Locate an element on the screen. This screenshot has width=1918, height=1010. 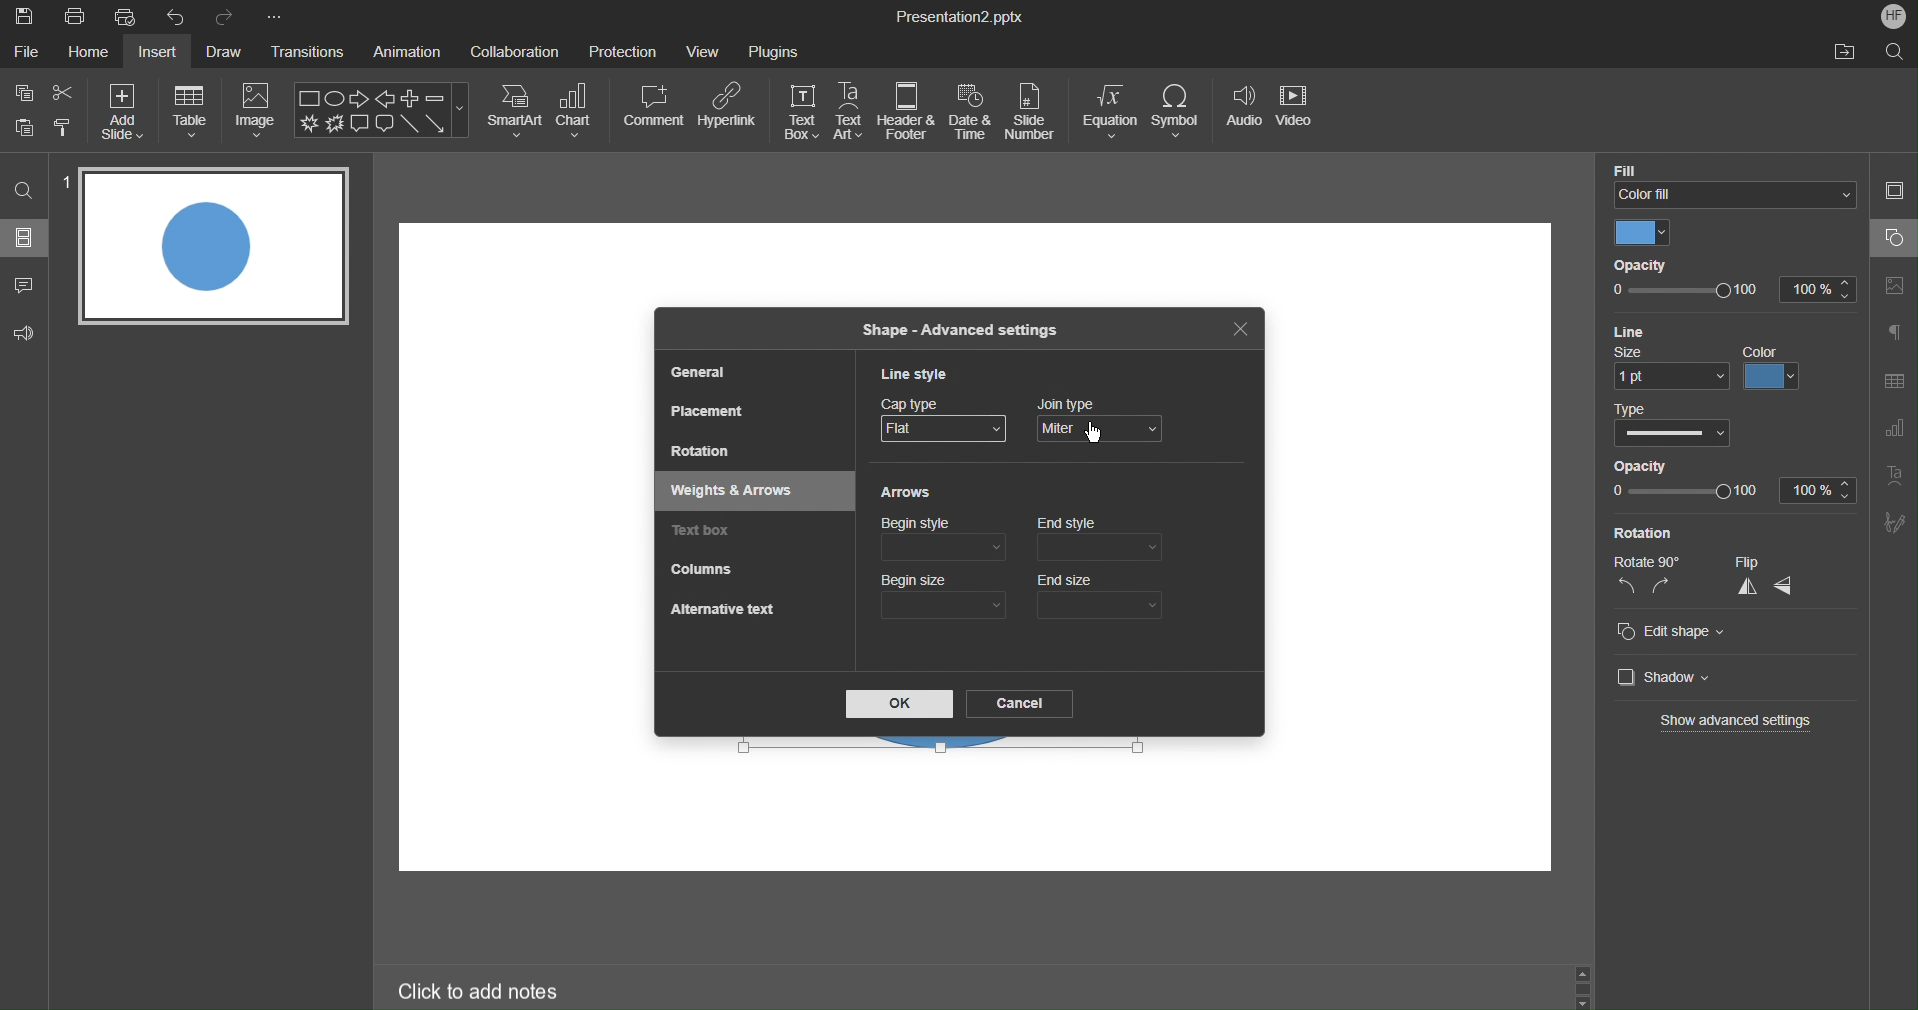
Open File Location is located at coordinates (1844, 53).